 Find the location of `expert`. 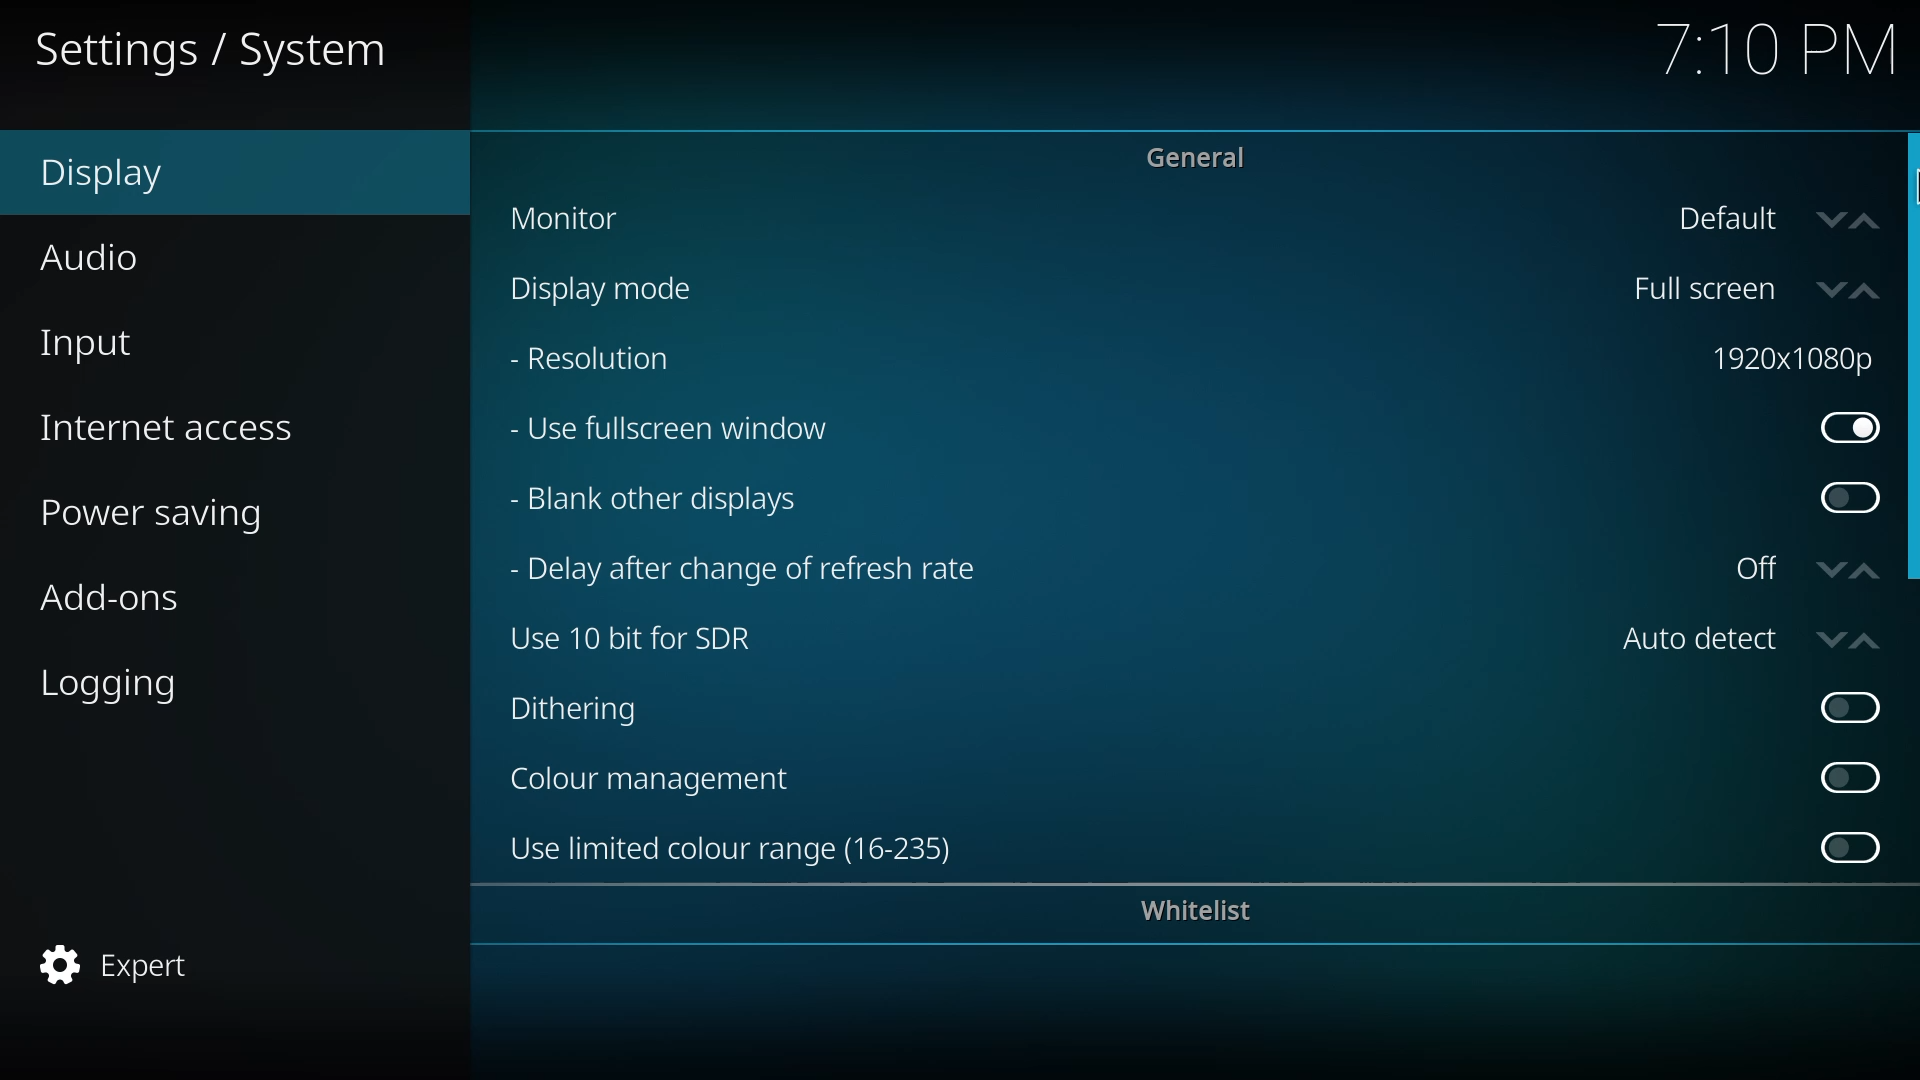

expert is located at coordinates (118, 966).